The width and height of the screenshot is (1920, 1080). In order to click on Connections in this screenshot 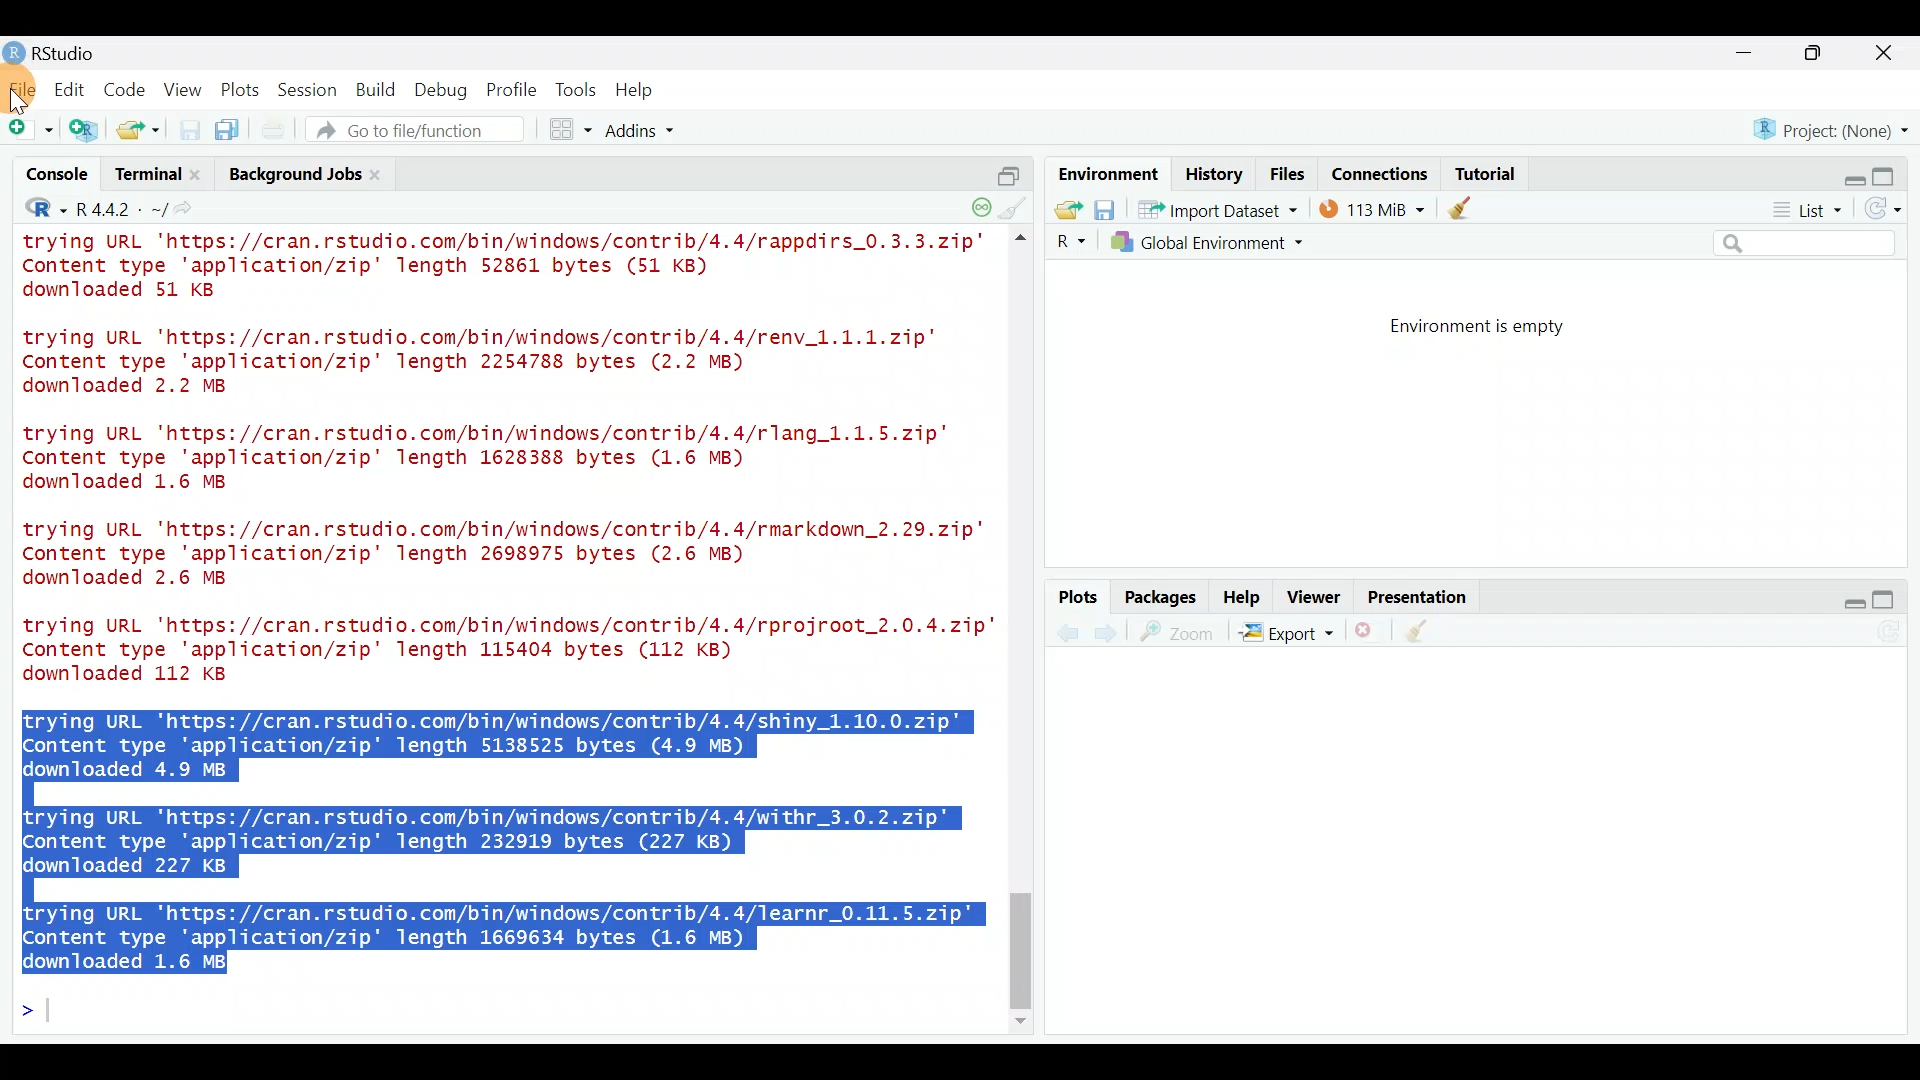, I will do `click(1381, 172)`.